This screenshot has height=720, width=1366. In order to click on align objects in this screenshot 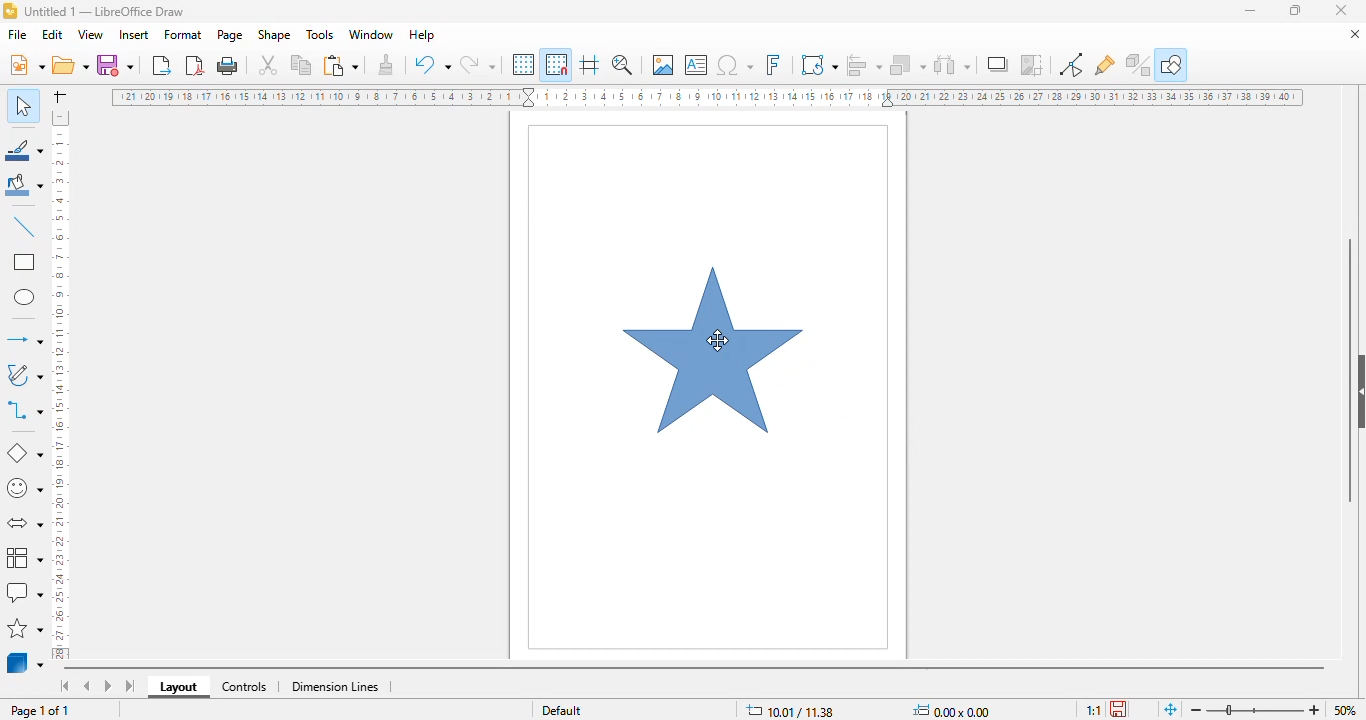, I will do `click(865, 64)`.